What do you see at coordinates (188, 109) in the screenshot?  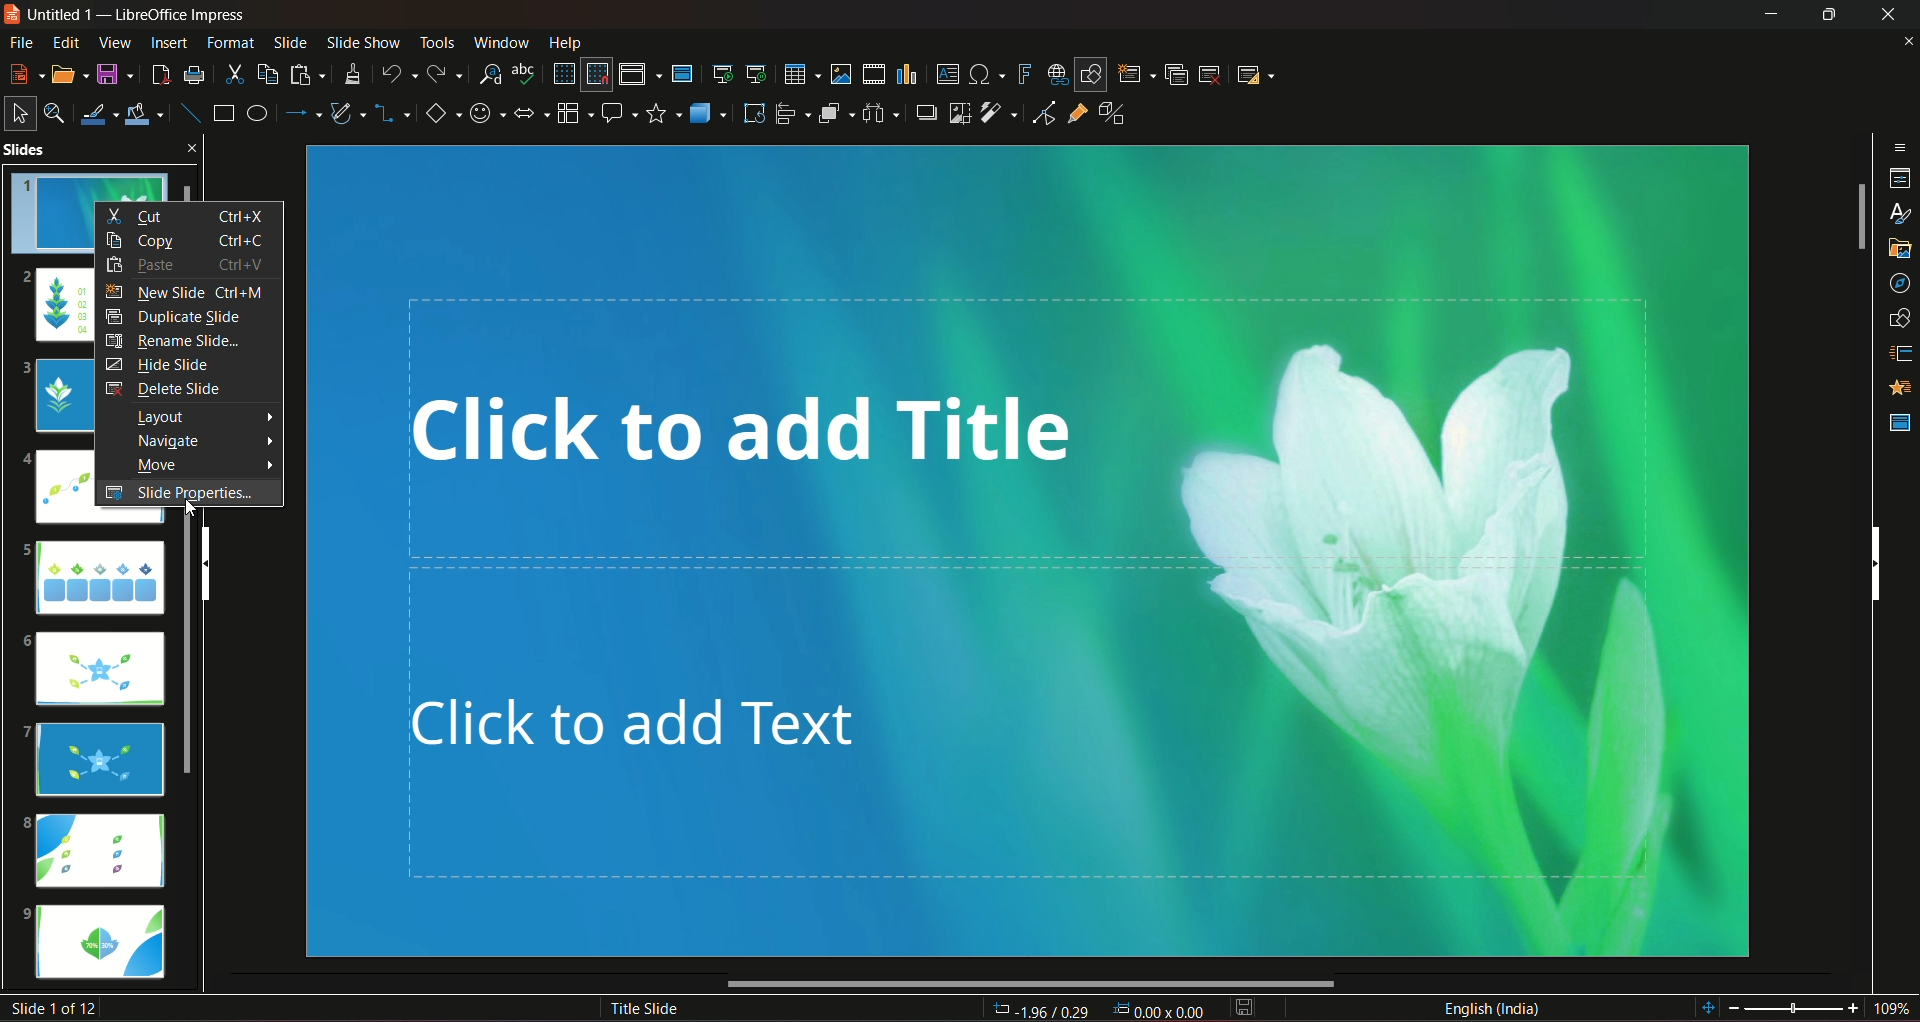 I see `insert line` at bounding box center [188, 109].